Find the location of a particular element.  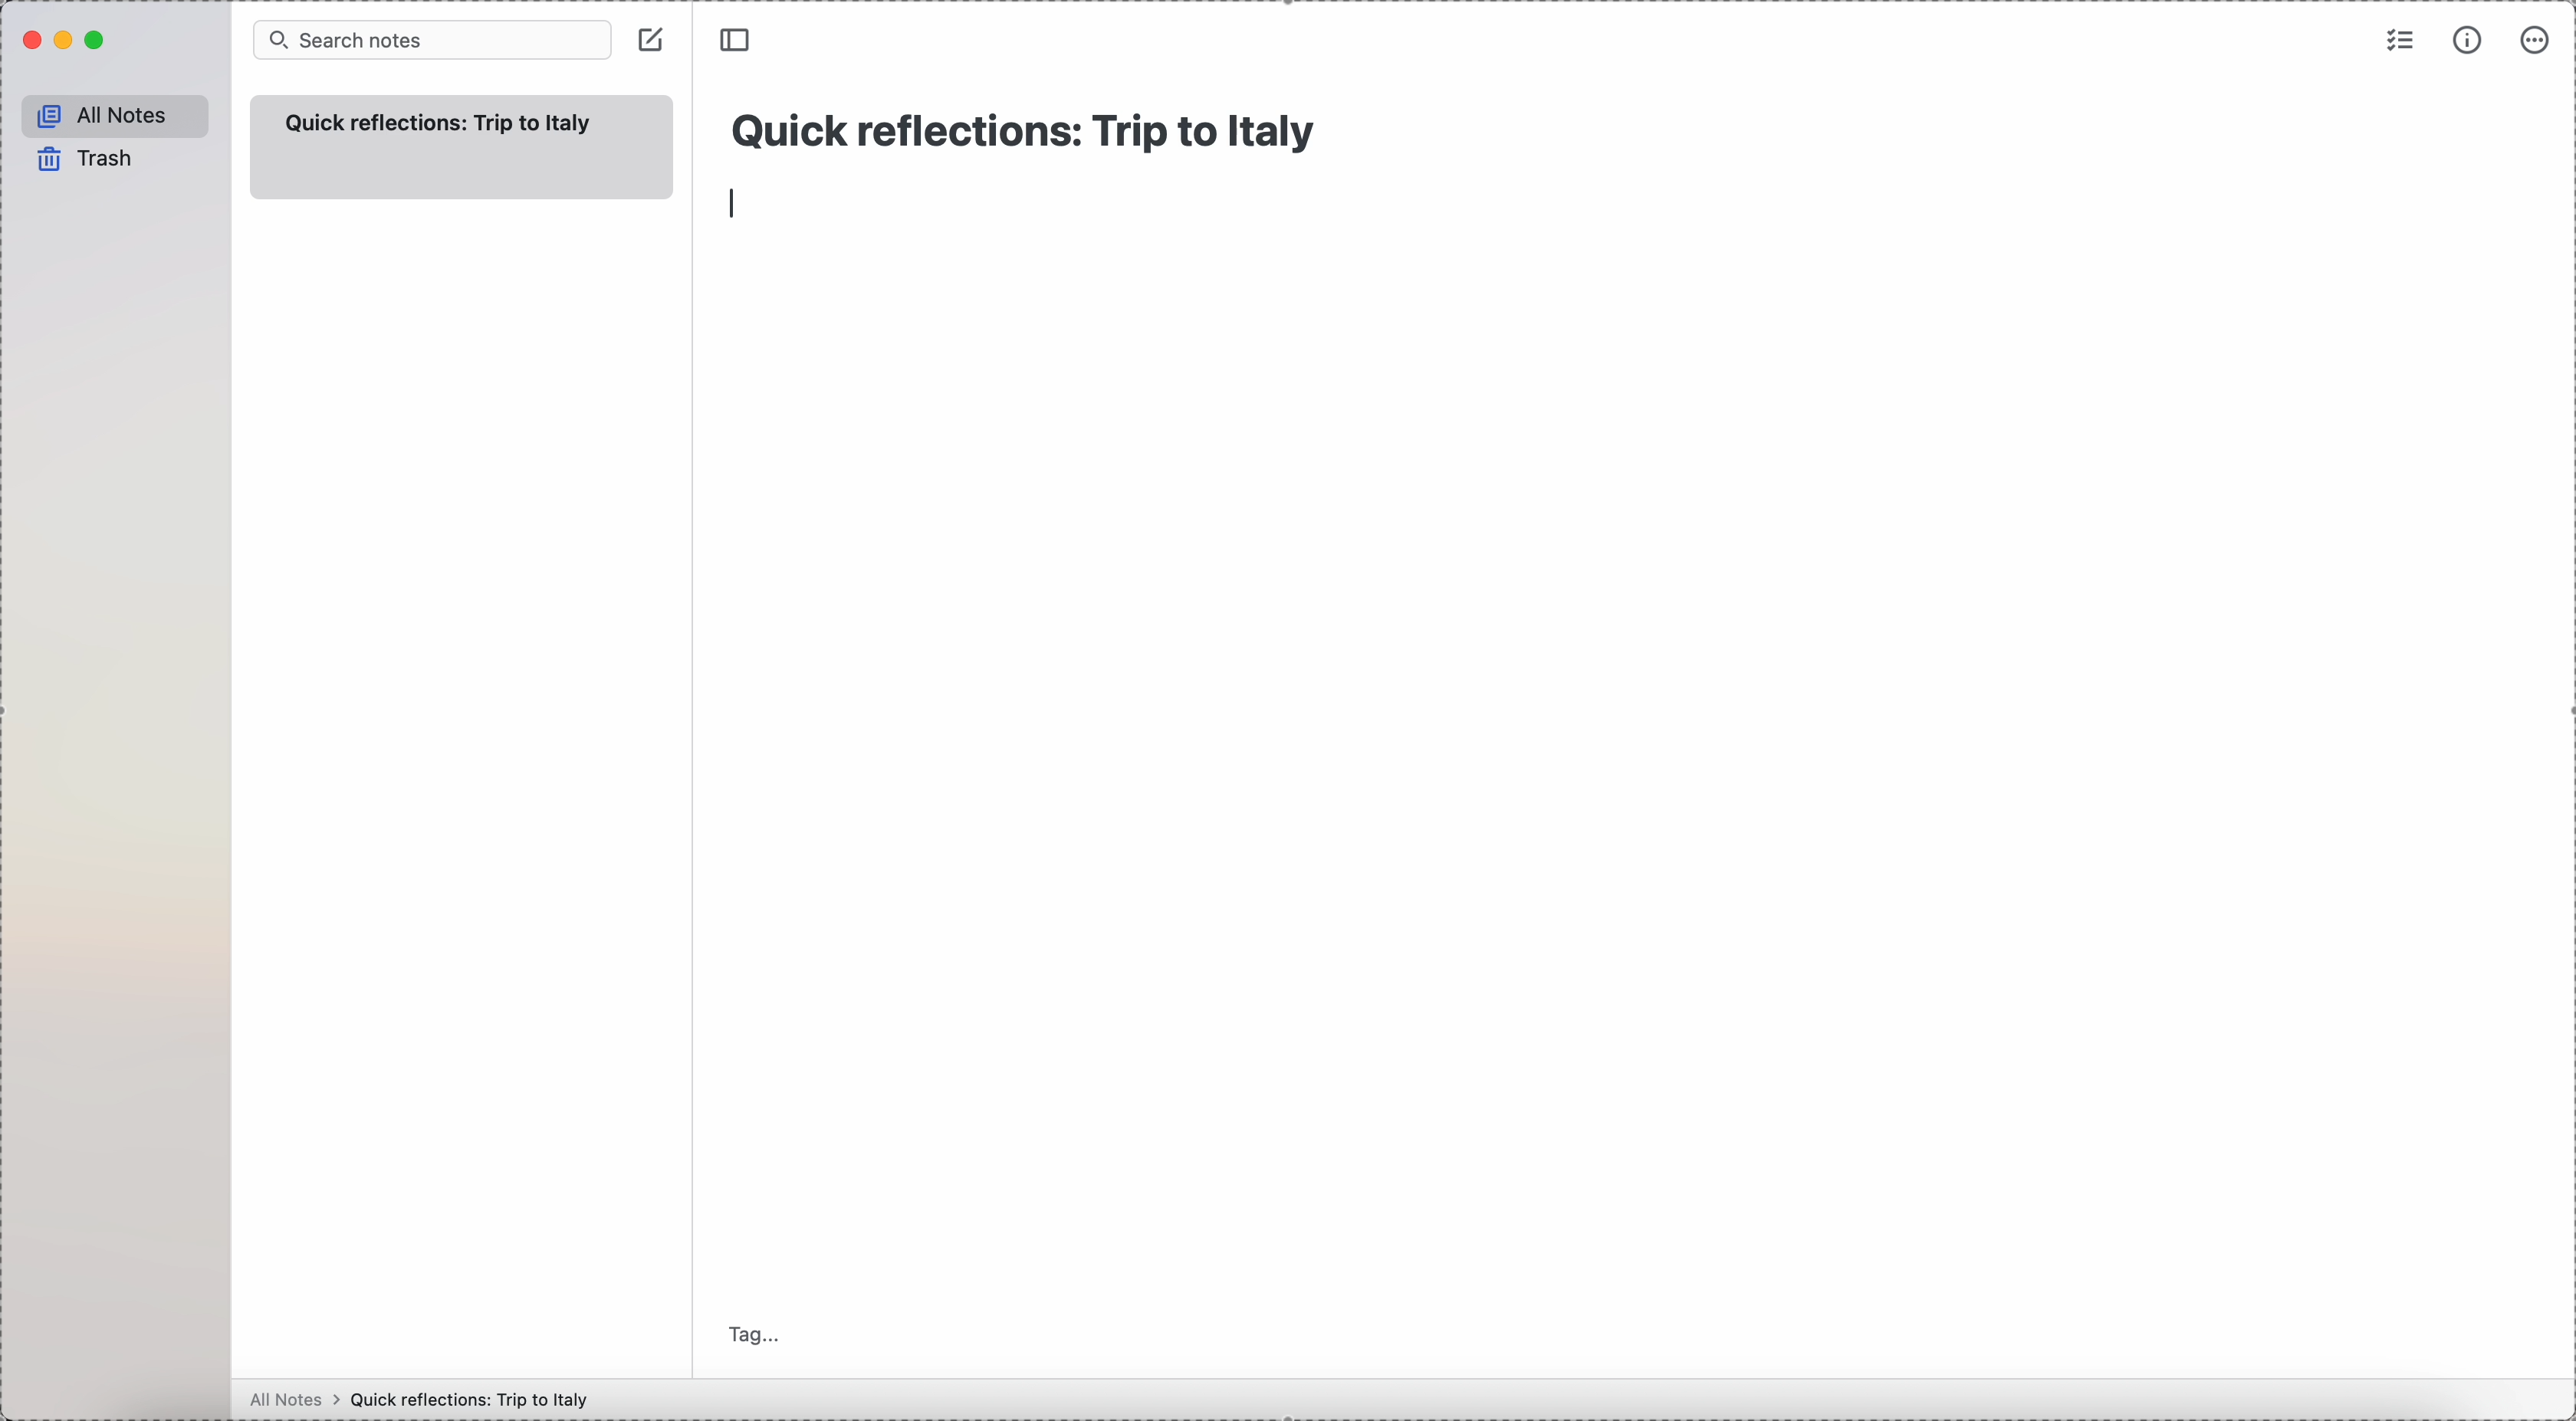

quick refelection trip to italy is located at coordinates (443, 123).